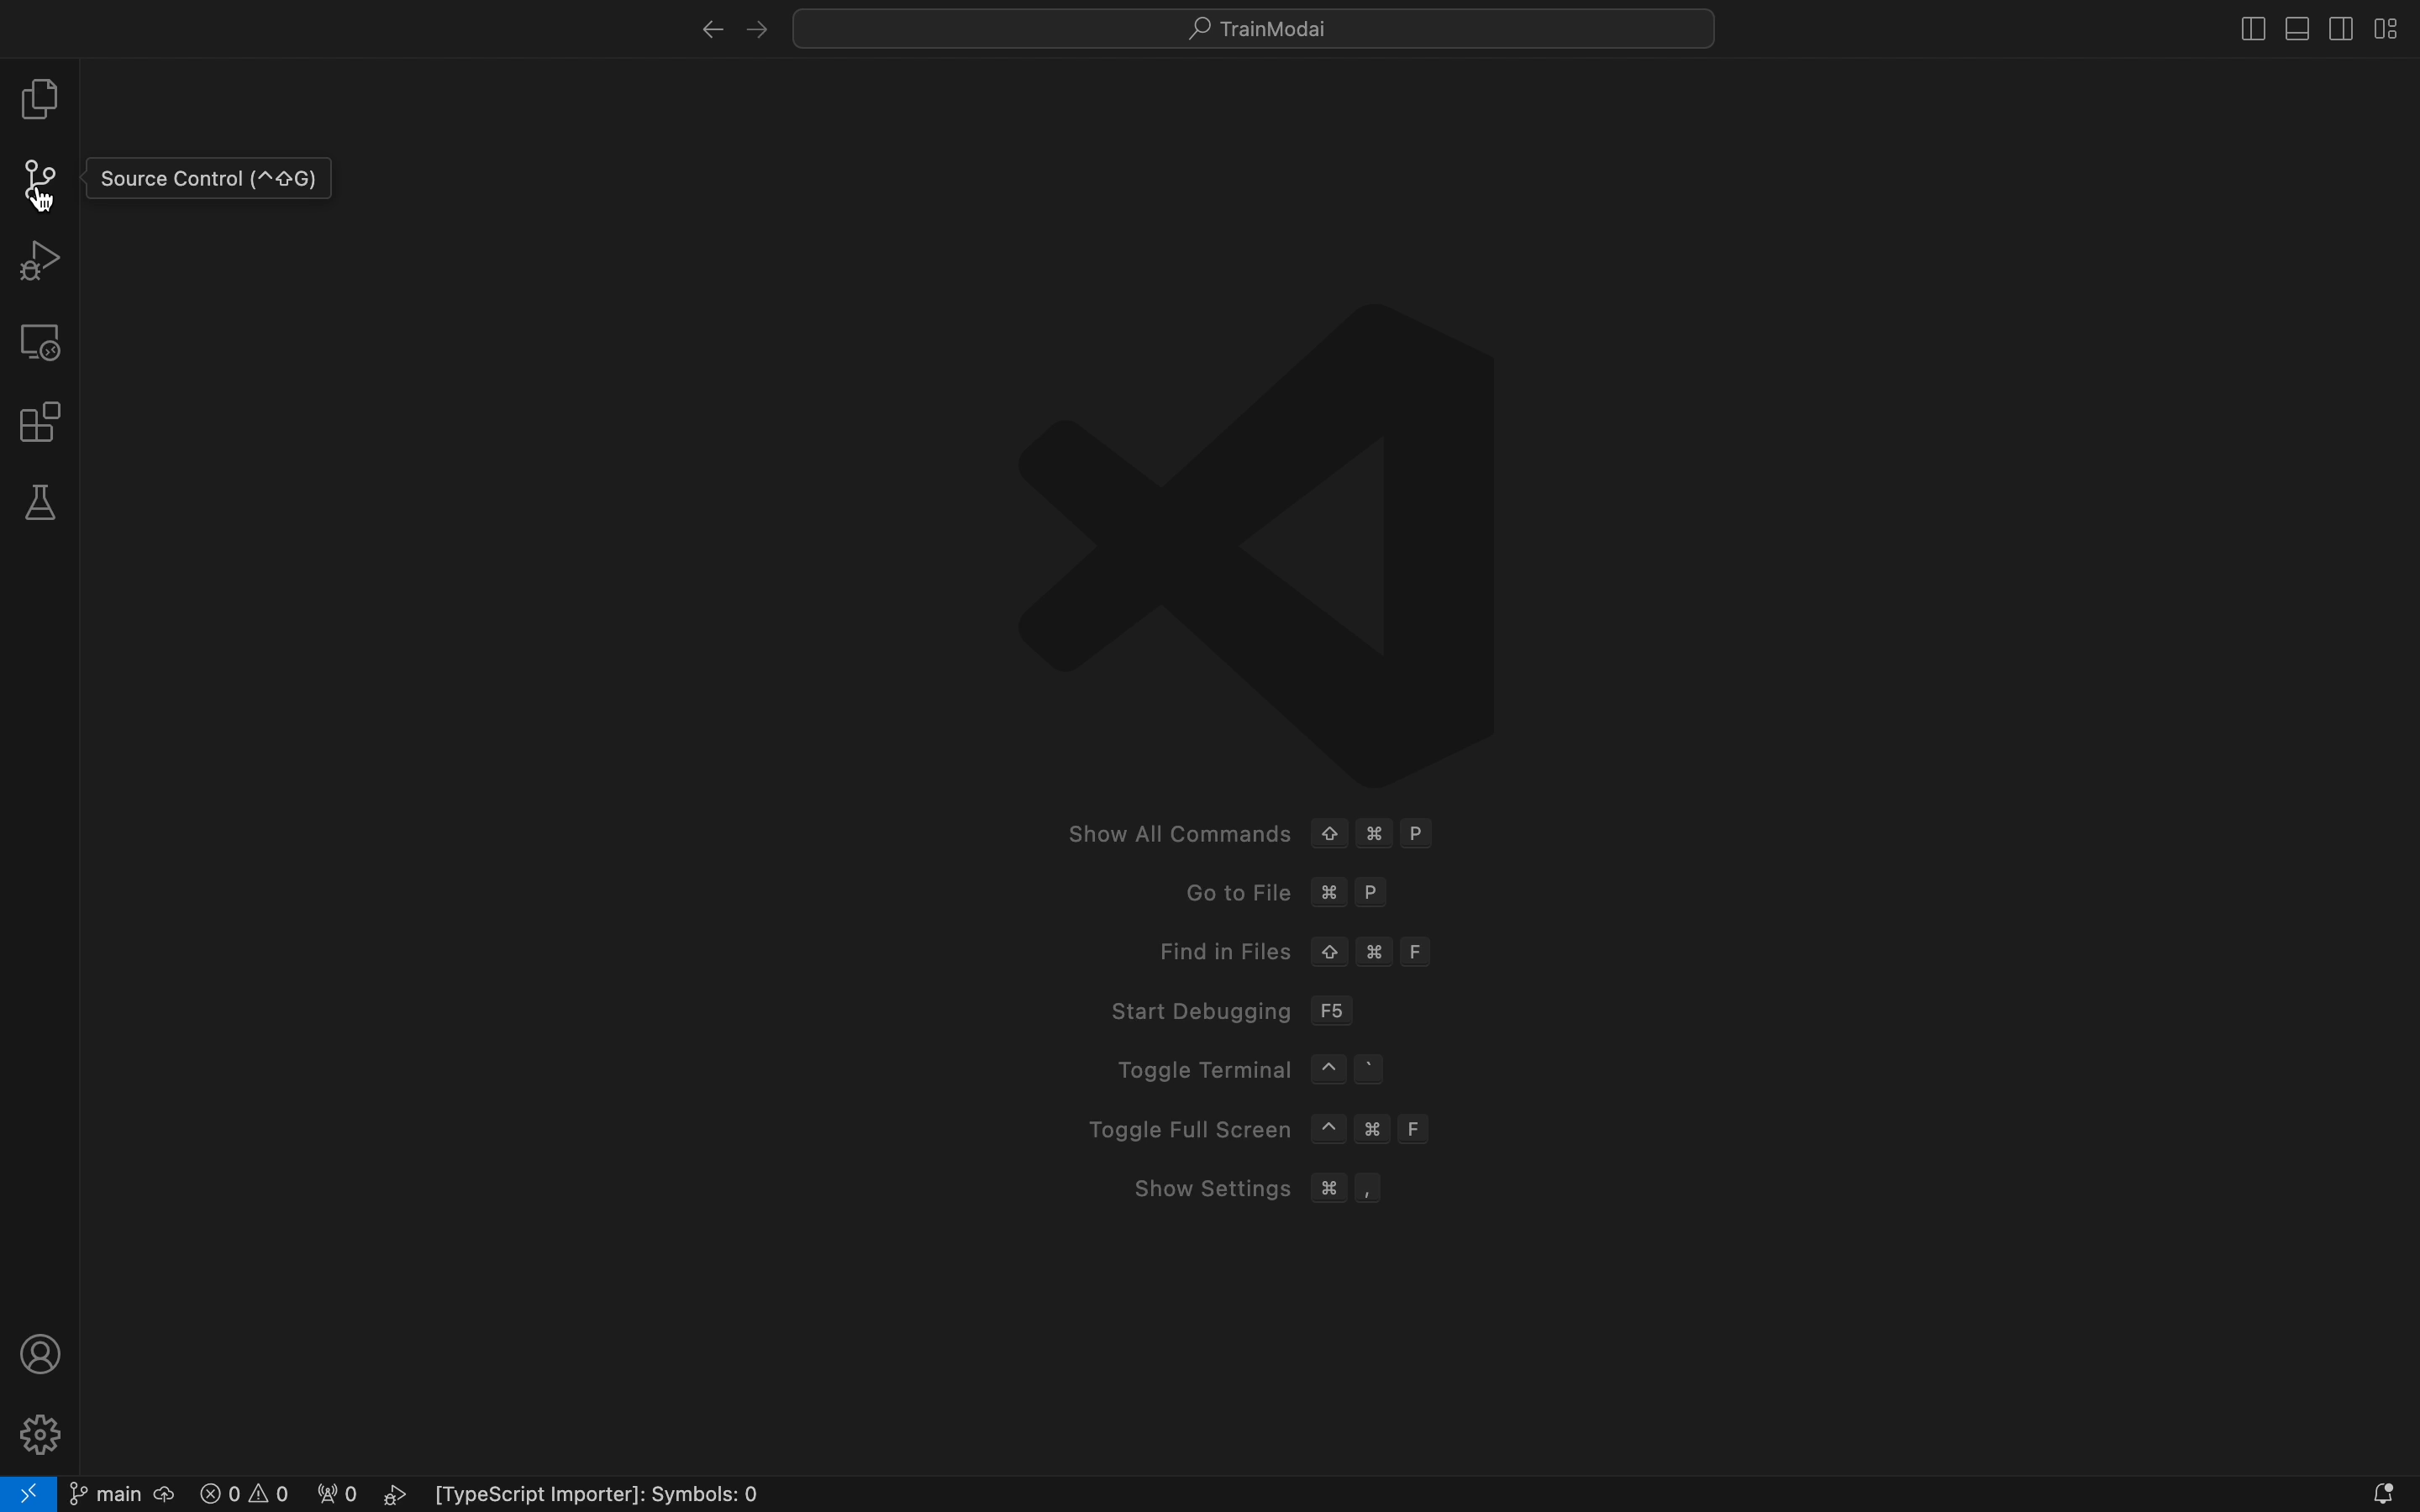  Describe the element at coordinates (2244, 24) in the screenshot. I see `toggle bar` at that location.